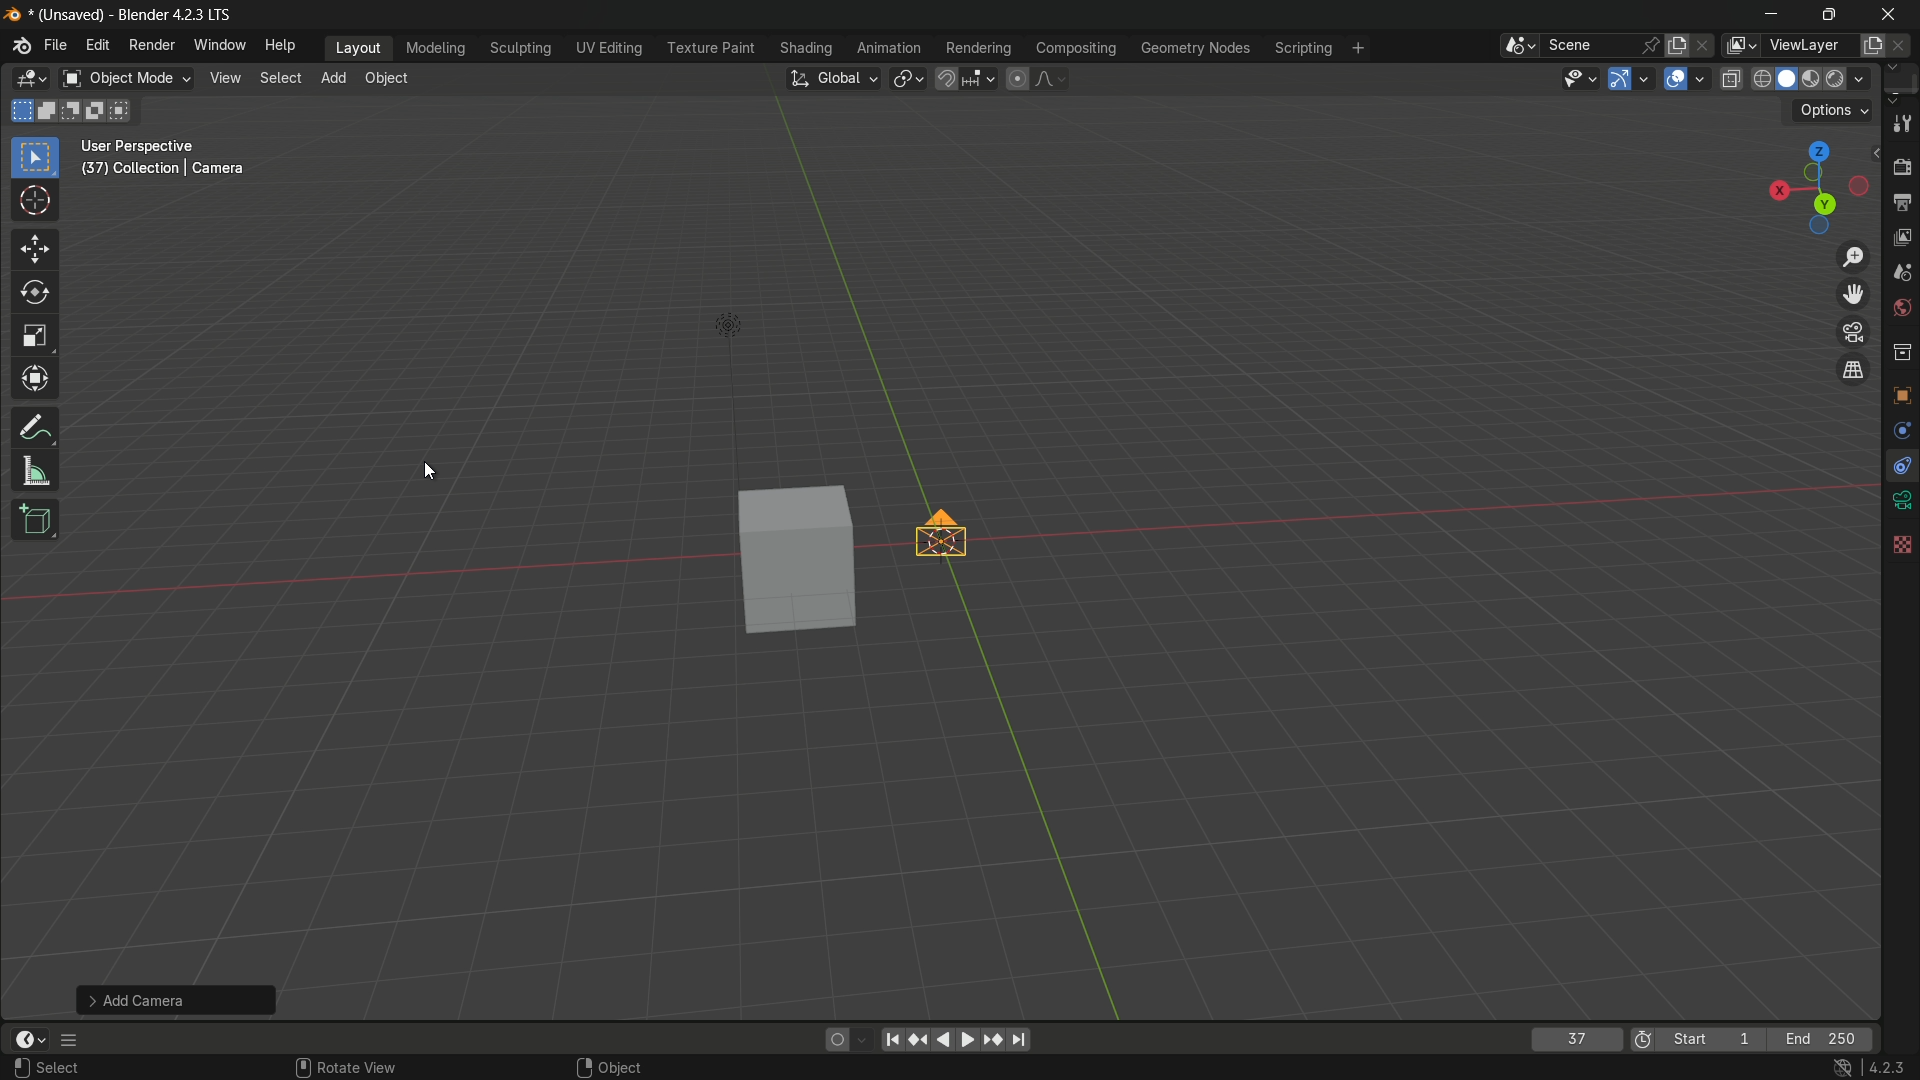 The image size is (1920, 1080). Describe the element at coordinates (835, 81) in the screenshot. I see `transform orientation` at that location.